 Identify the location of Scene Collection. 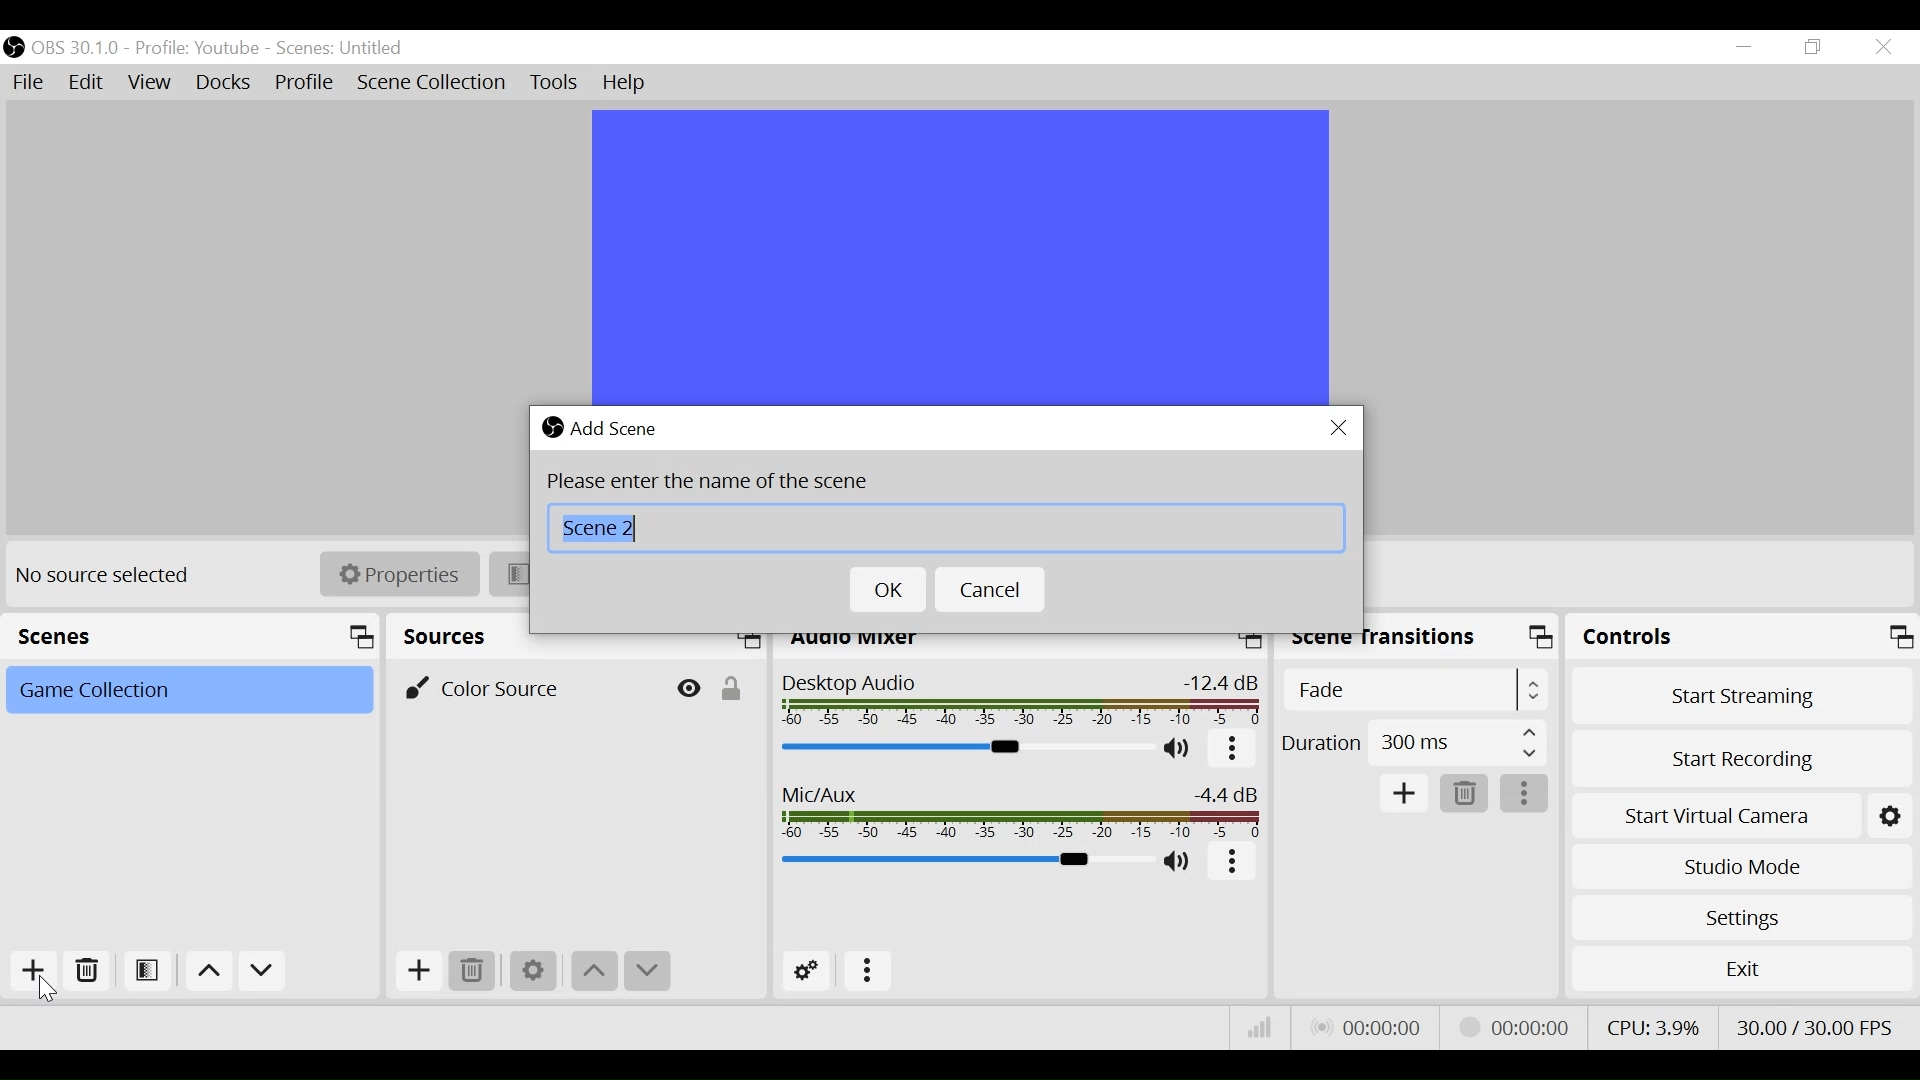
(434, 83).